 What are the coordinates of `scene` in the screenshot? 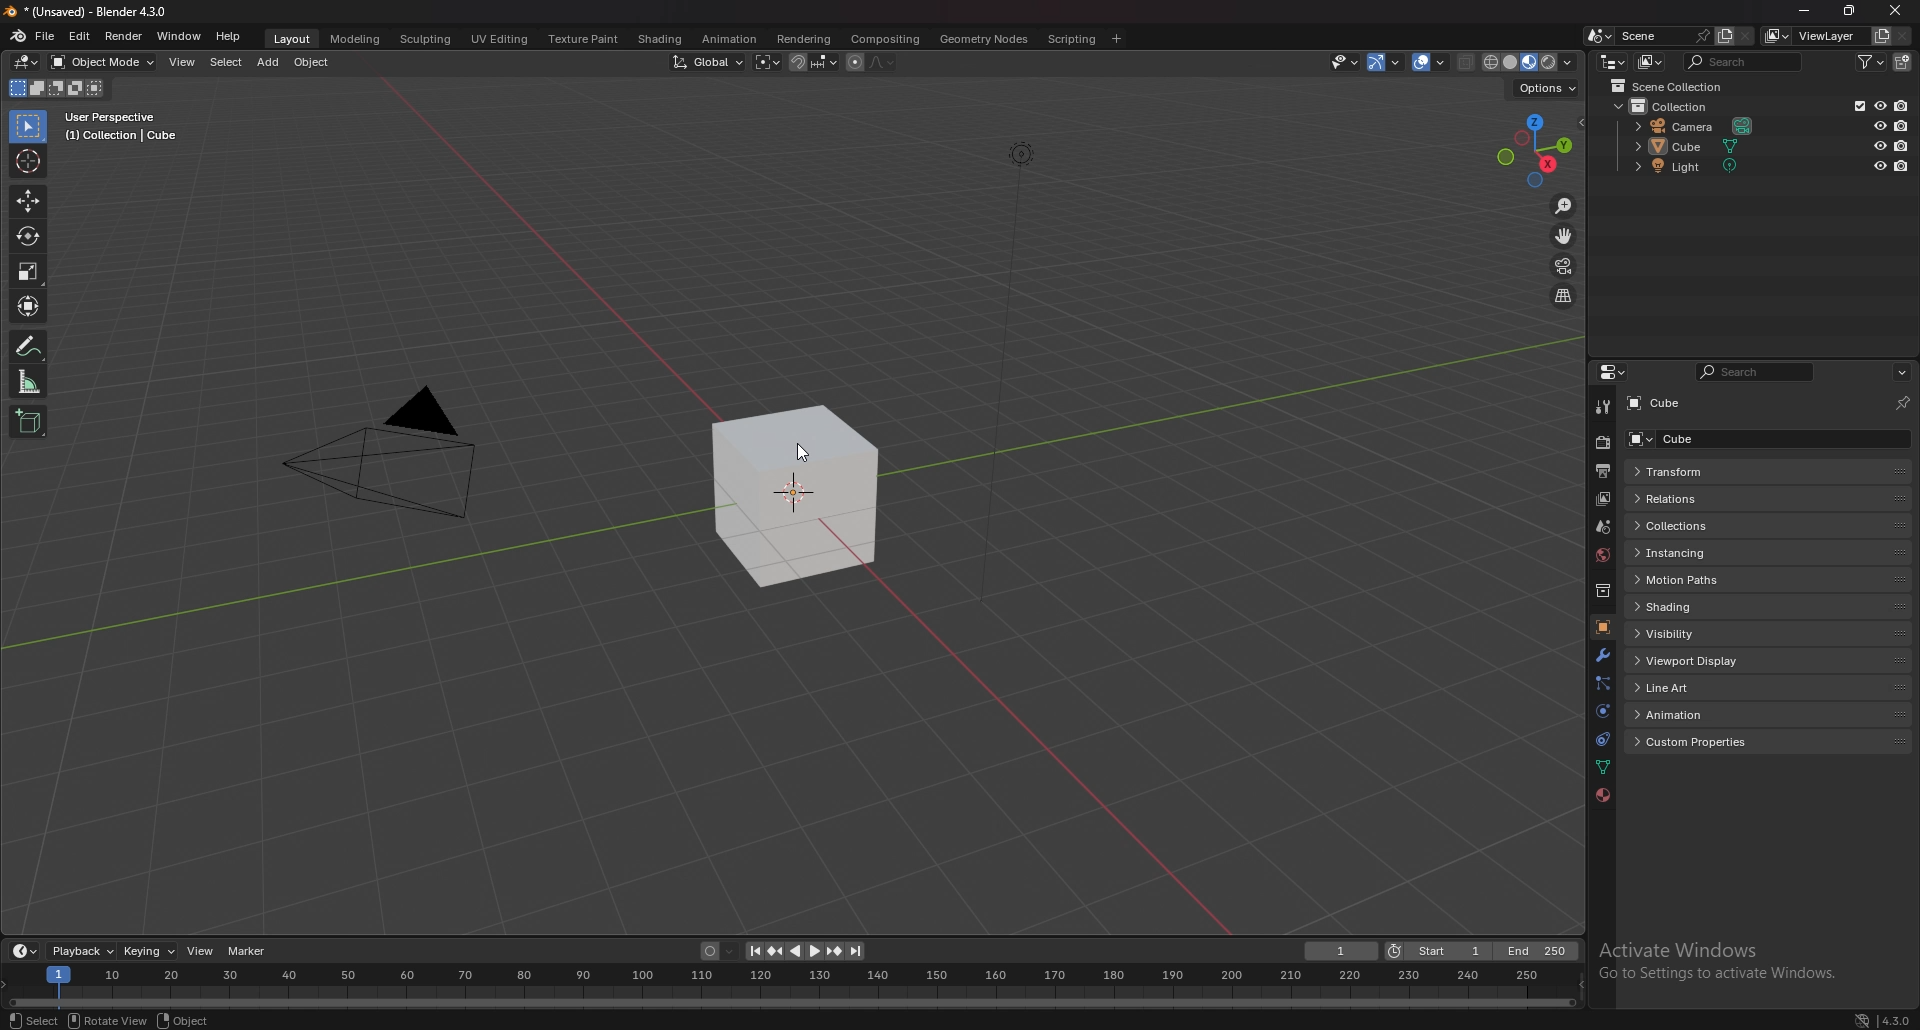 It's located at (1664, 36).